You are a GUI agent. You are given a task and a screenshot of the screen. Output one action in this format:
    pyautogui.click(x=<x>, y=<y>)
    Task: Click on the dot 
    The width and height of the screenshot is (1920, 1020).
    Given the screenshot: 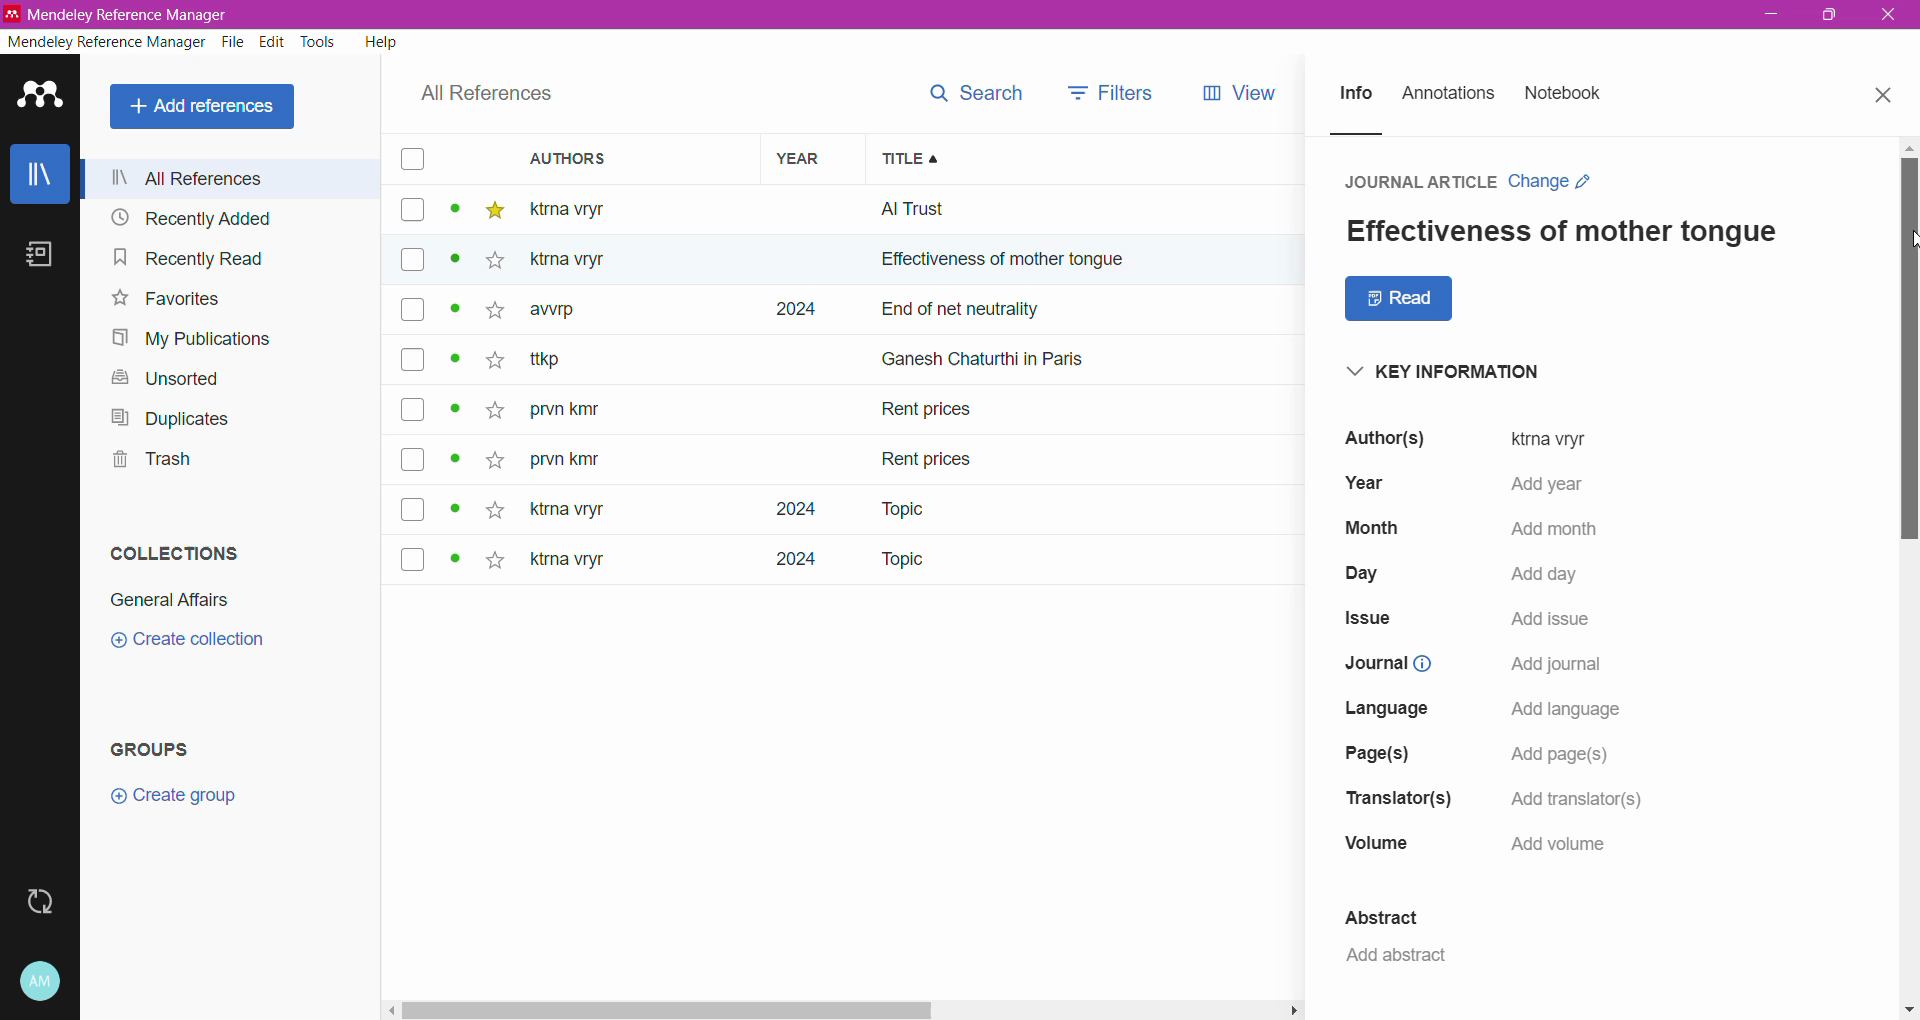 What is the action you would take?
    pyautogui.click(x=449, y=562)
    